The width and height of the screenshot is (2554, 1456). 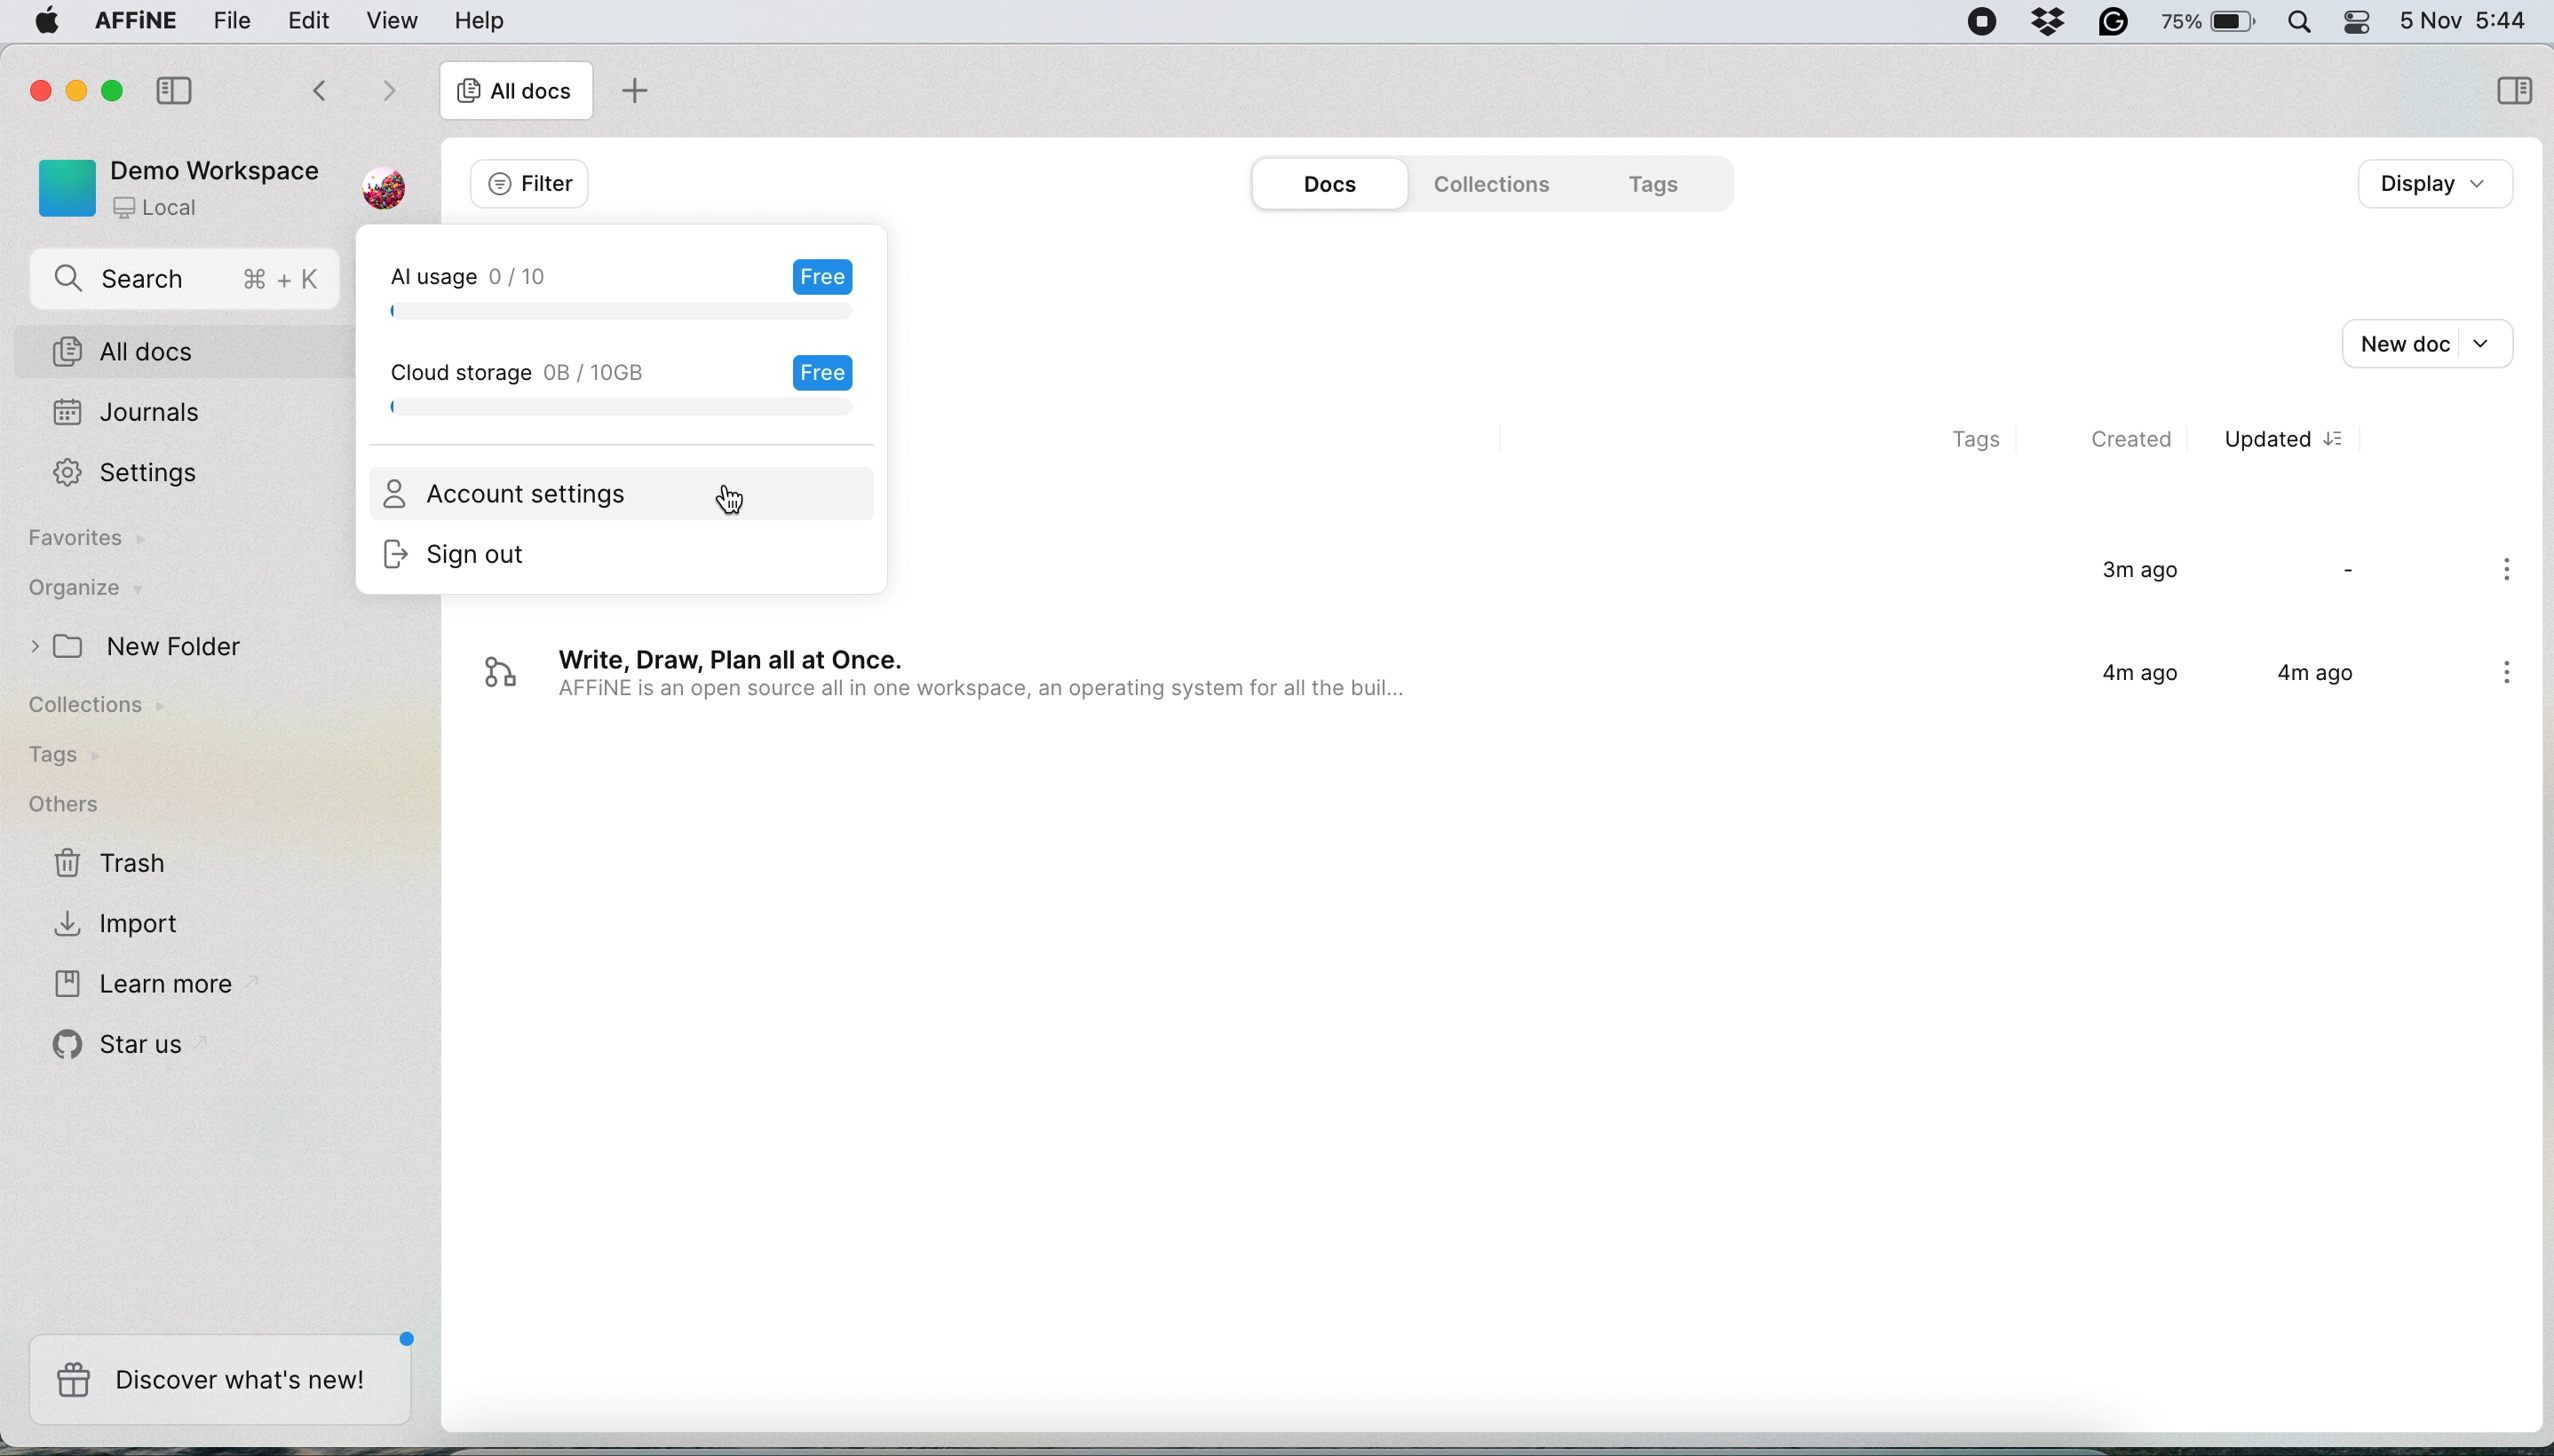 What do you see at coordinates (2298, 440) in the screenshot?
I see `updated` at bounding box center [2298, 440].